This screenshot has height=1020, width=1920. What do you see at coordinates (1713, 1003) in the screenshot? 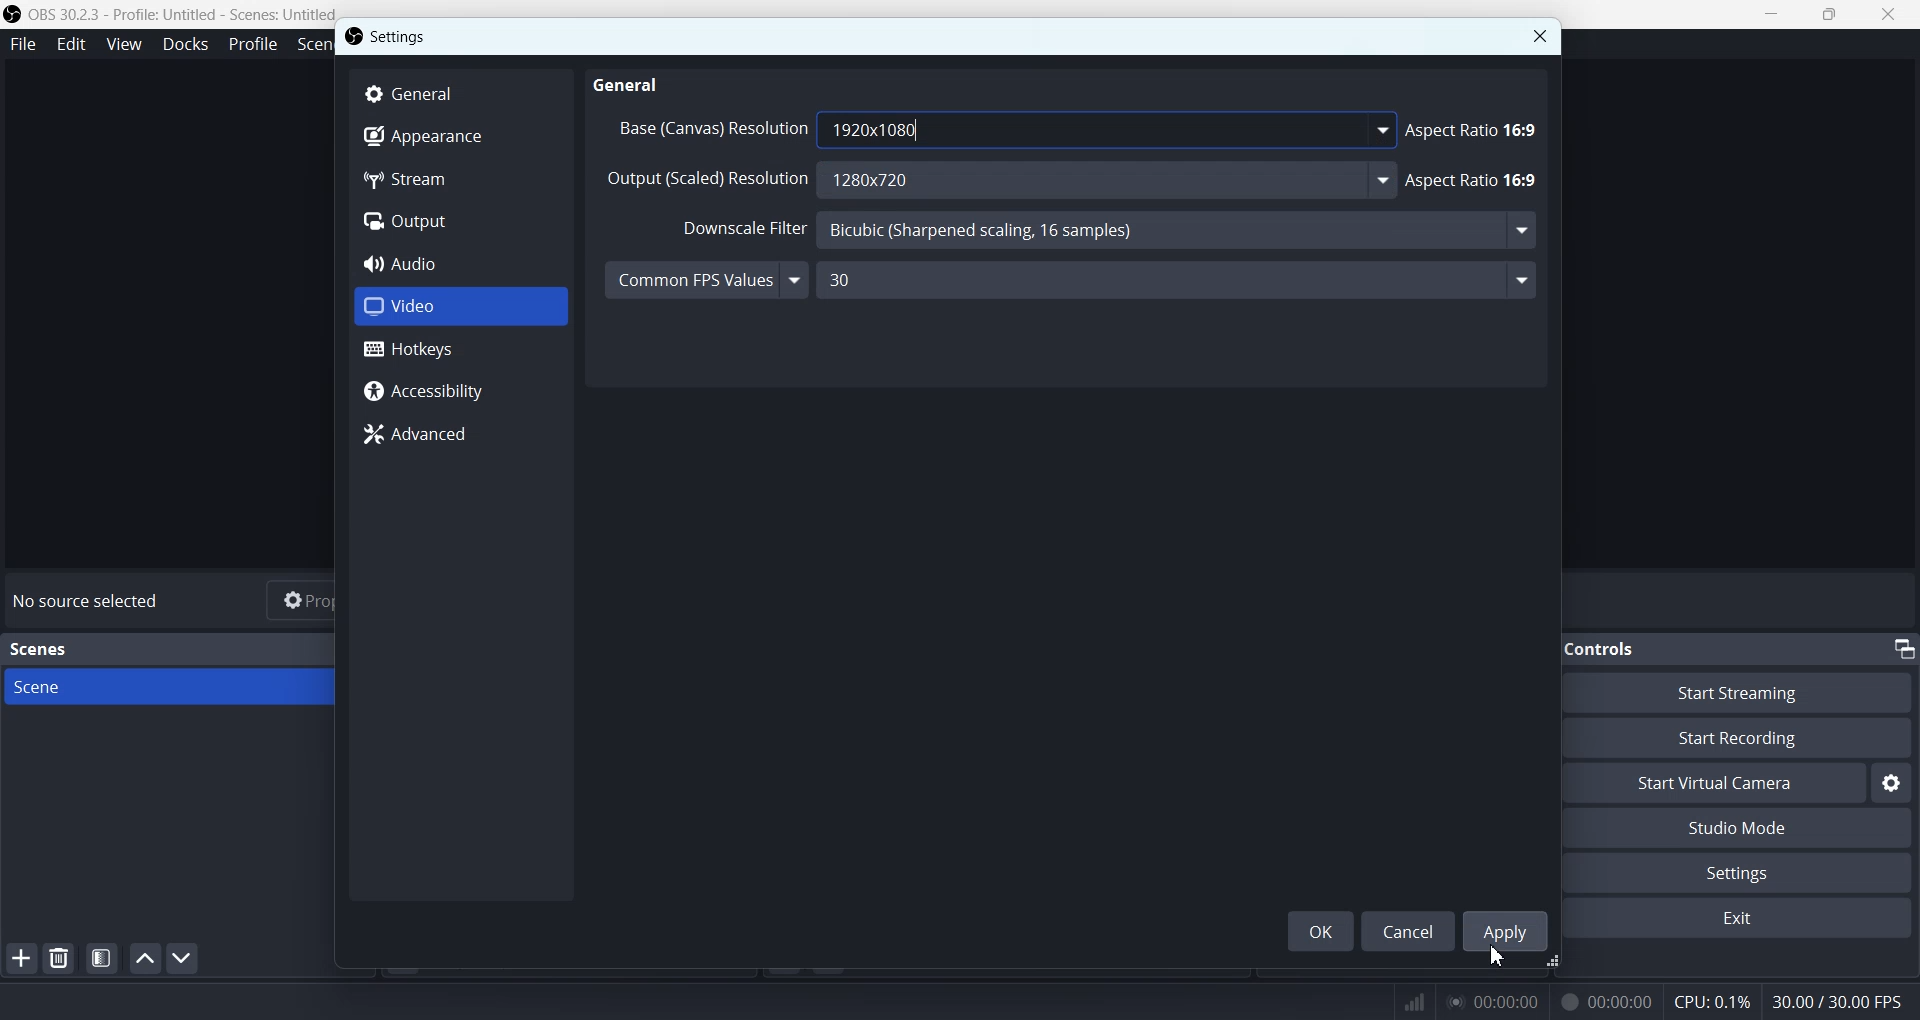
I see `CPU` at bounding box center [1713, 1003].